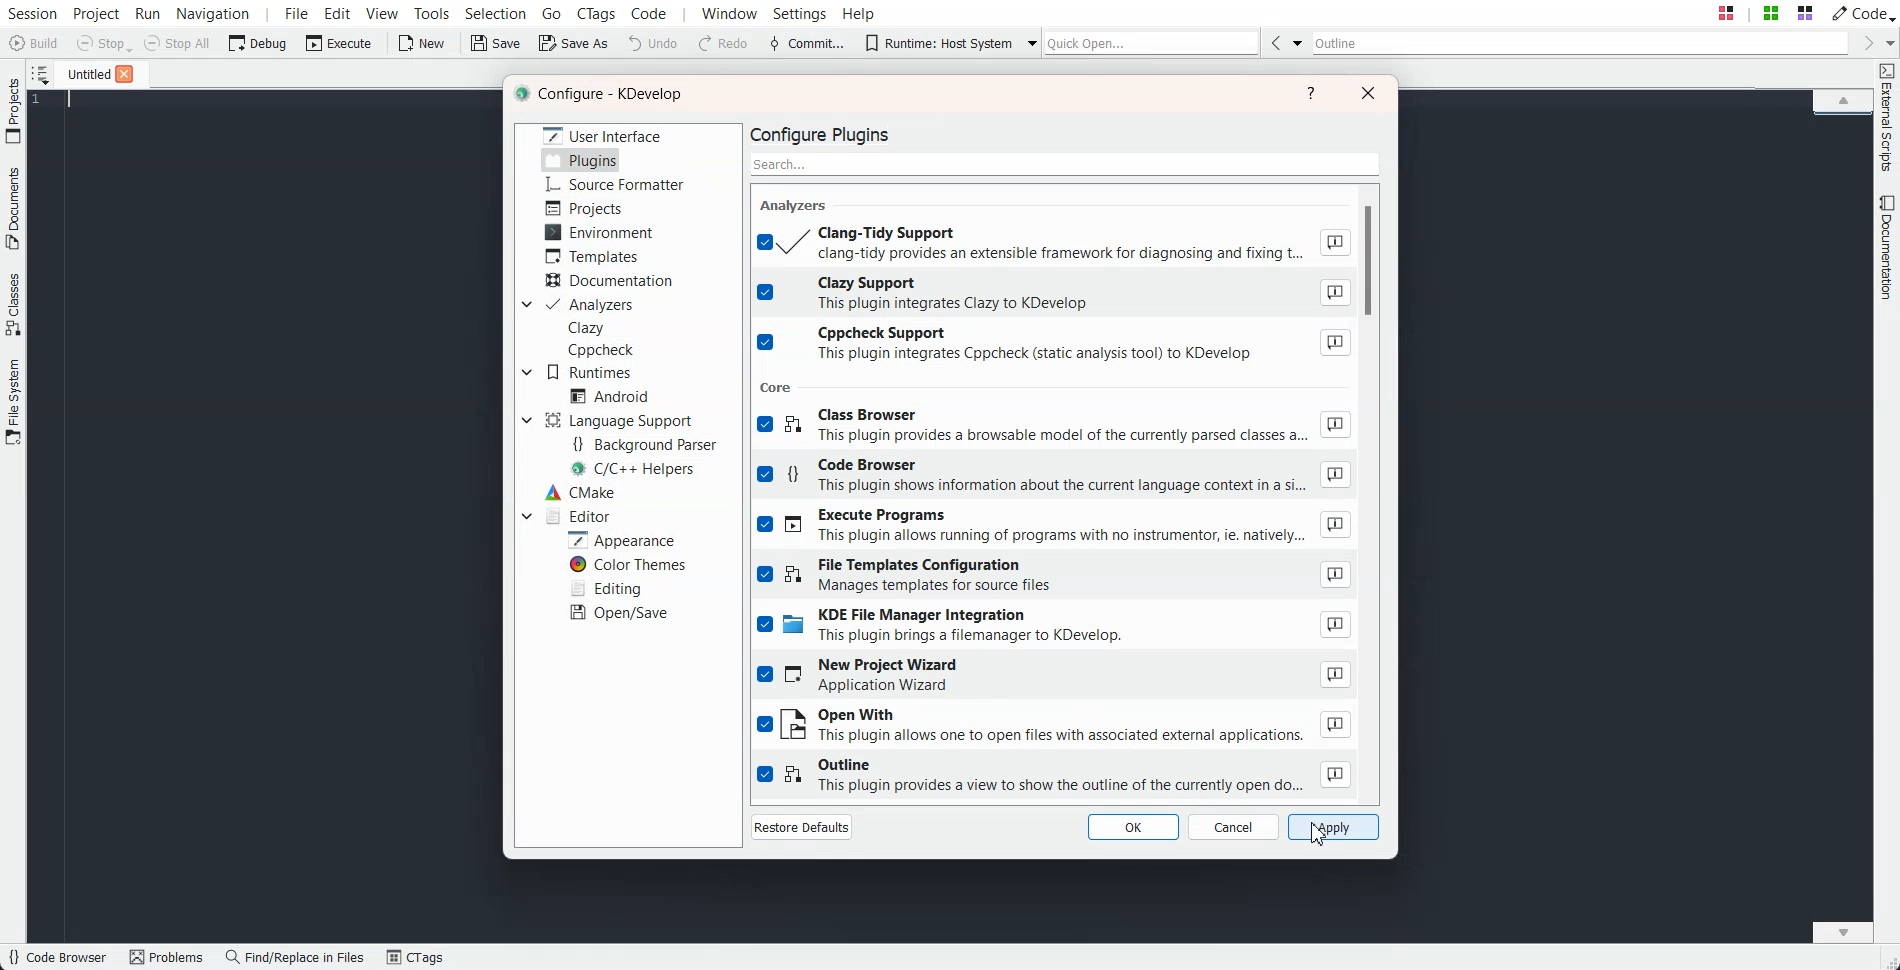 The height and width of the screenshot is (970, 1900). I want to click on Drop down box, so click(1888, 42).